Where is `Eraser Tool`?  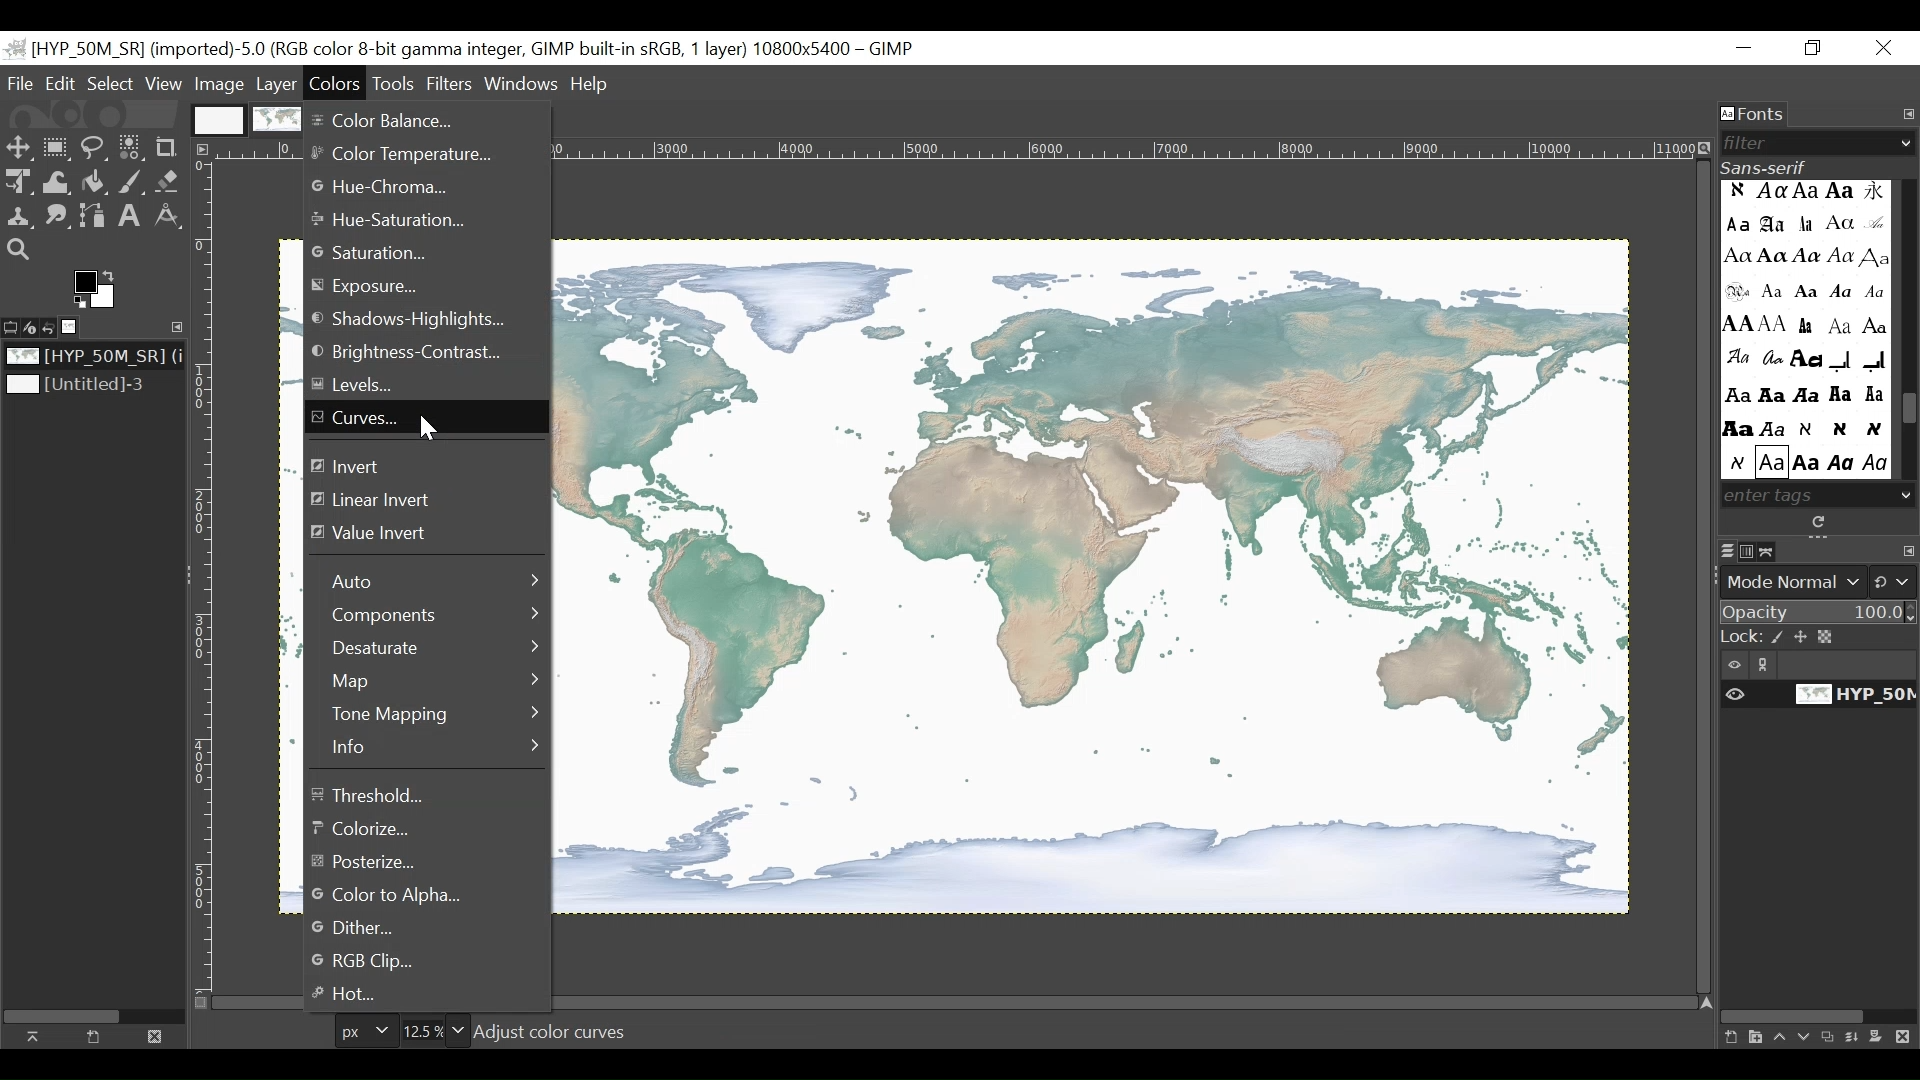 Eraser Tool is located at coordinates (169, 184).